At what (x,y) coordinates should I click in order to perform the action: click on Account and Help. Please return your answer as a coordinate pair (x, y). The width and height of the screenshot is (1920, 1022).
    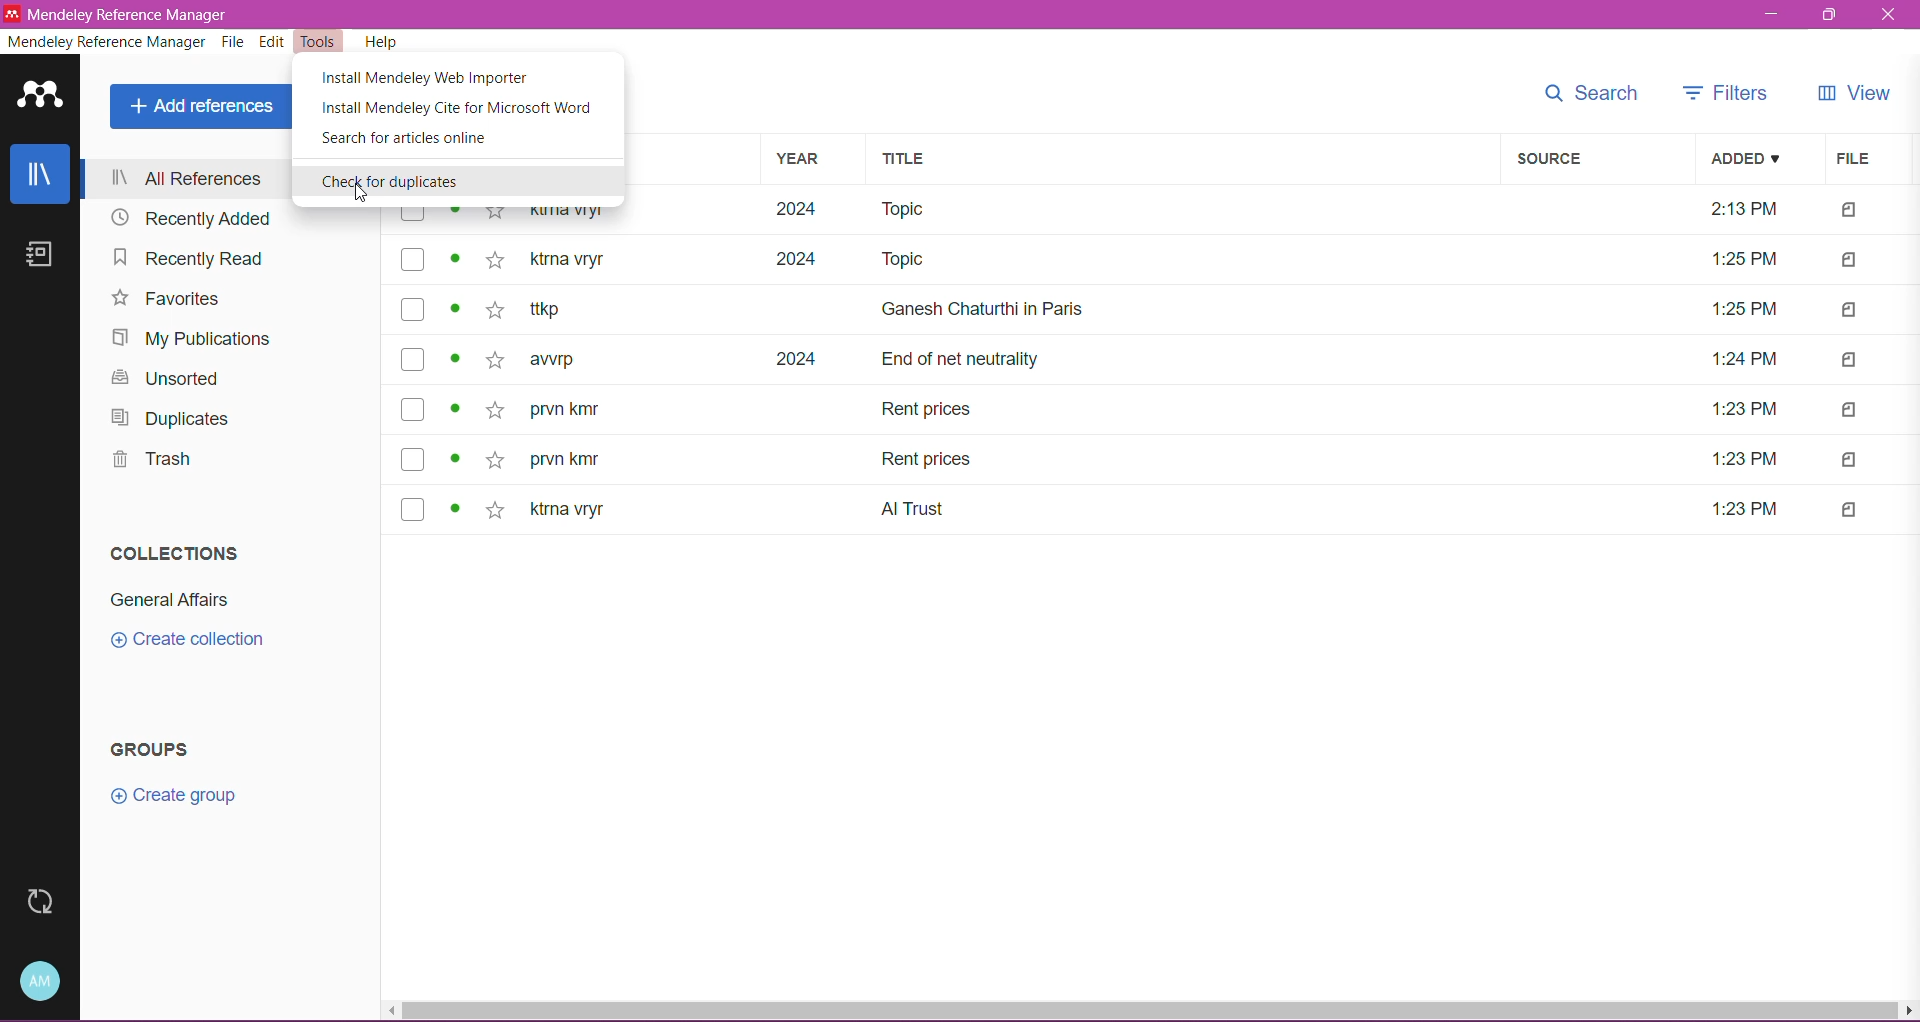
    Looking at the image, I should click on (43, 980).